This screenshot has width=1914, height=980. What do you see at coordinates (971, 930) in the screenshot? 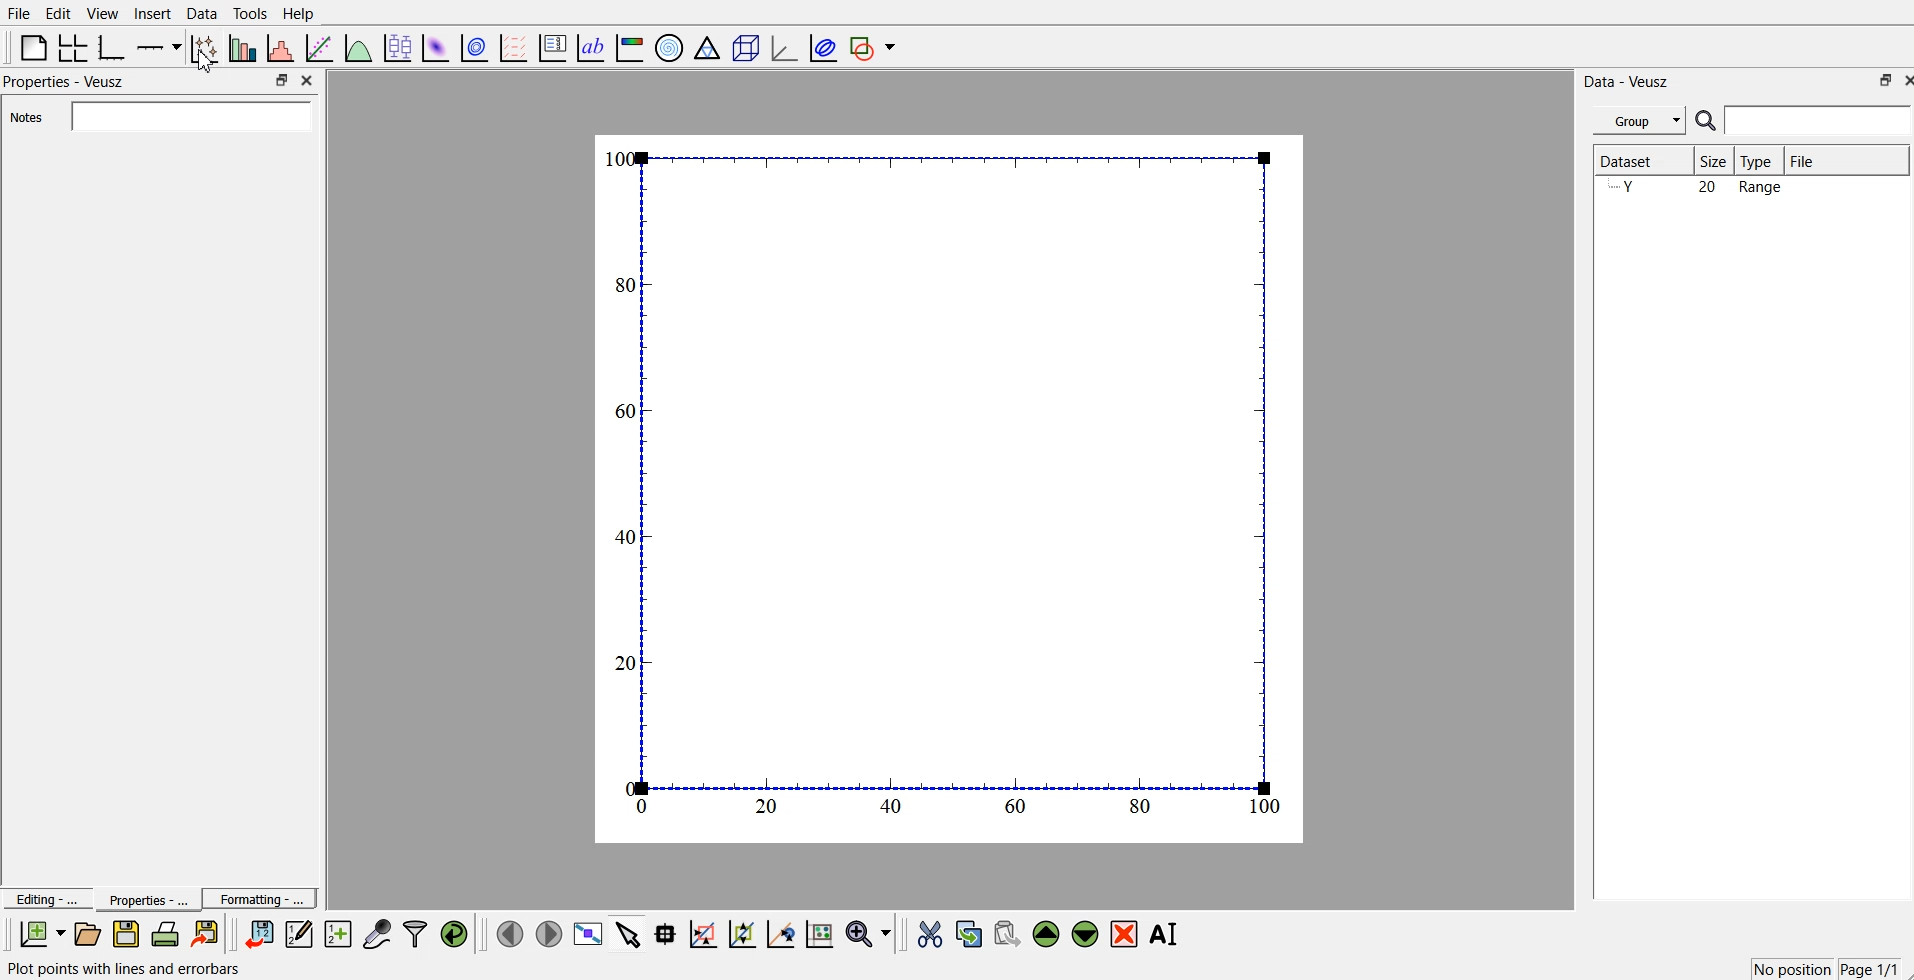
I see `copy` at bounding box center [971, 930].